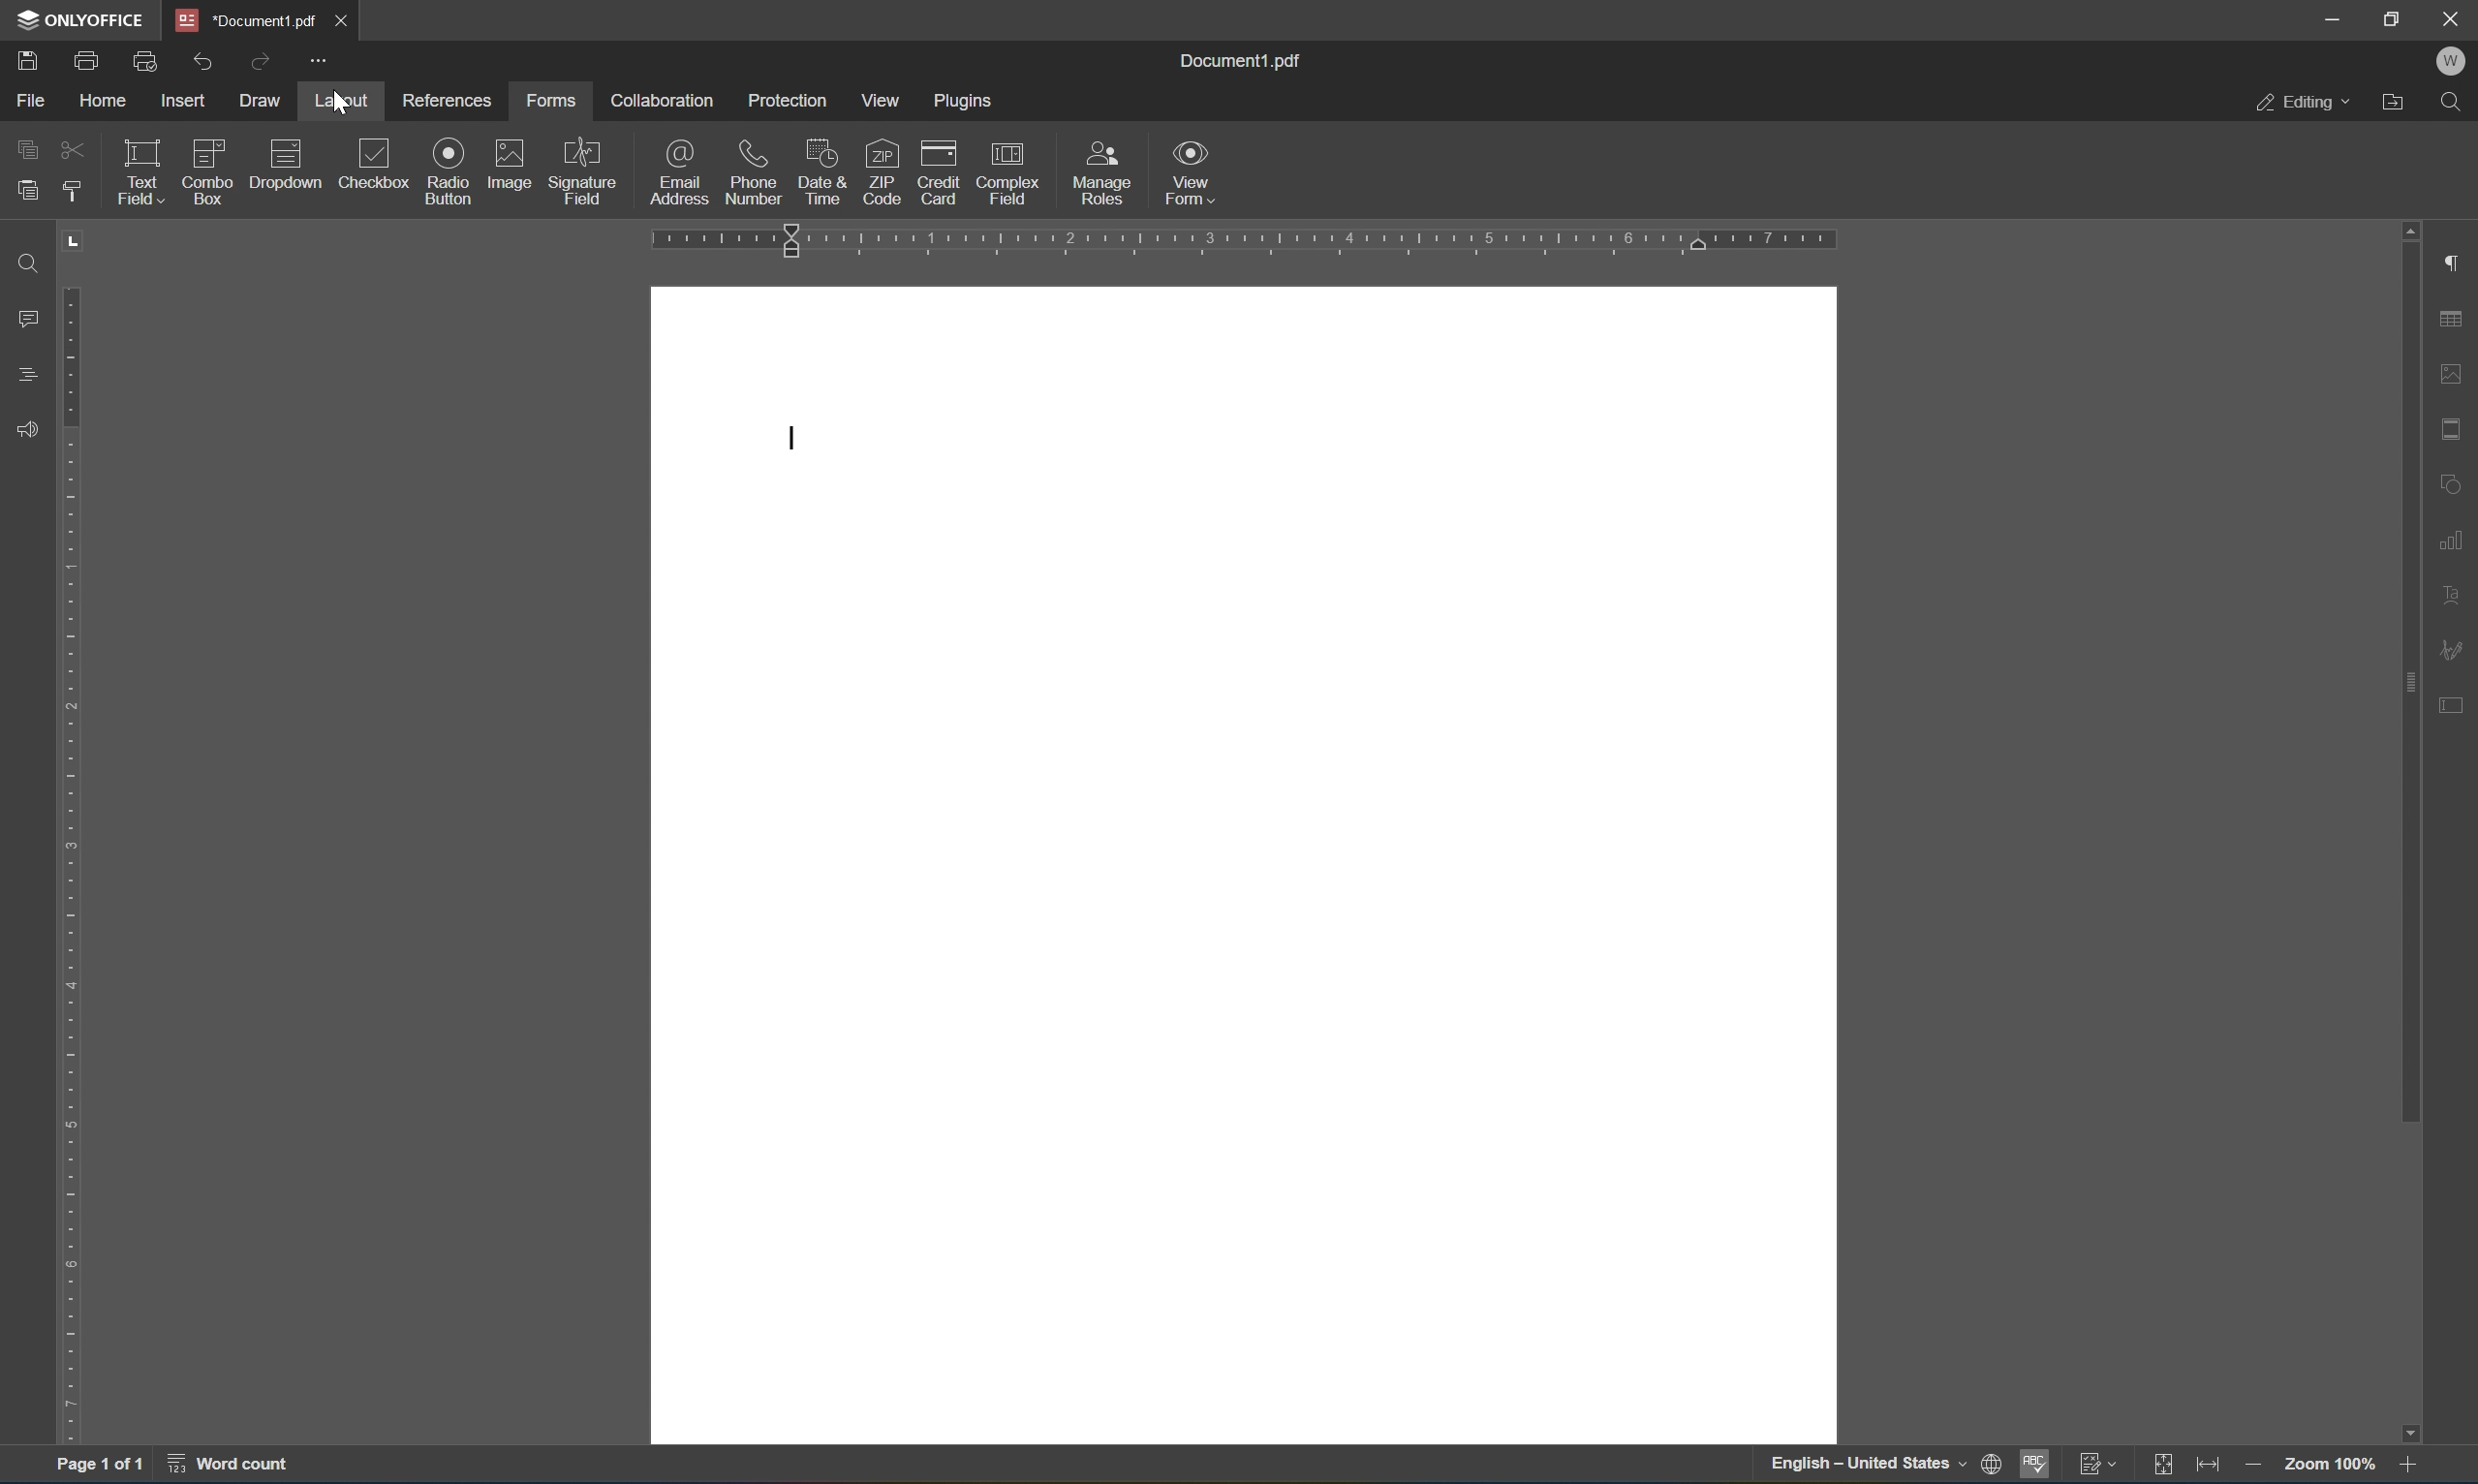  Describe the element at coordinates (2405, 1466) in the screenshot. I see `zoom in` at that location.